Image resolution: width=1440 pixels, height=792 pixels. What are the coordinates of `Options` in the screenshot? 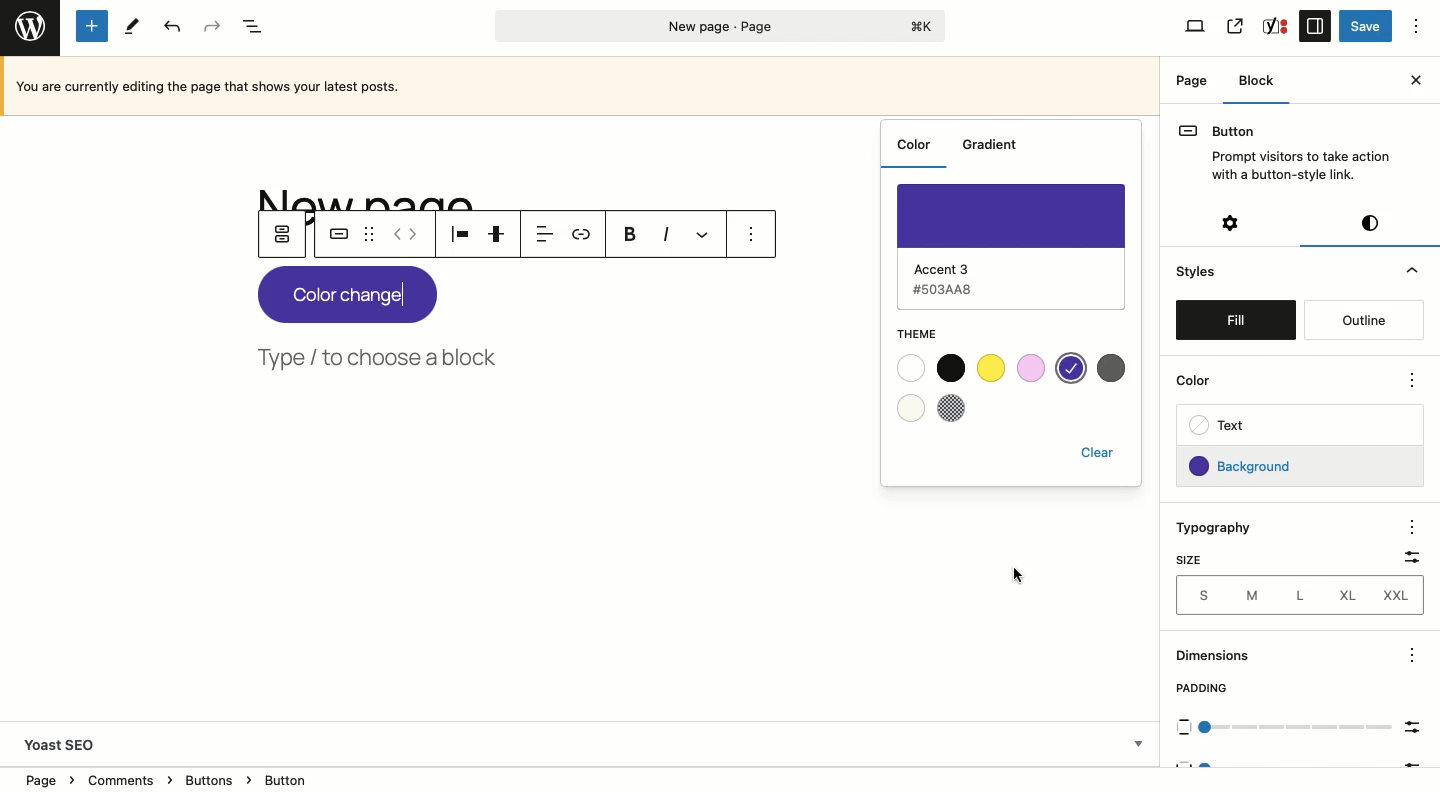 It's located at (1417, 25).